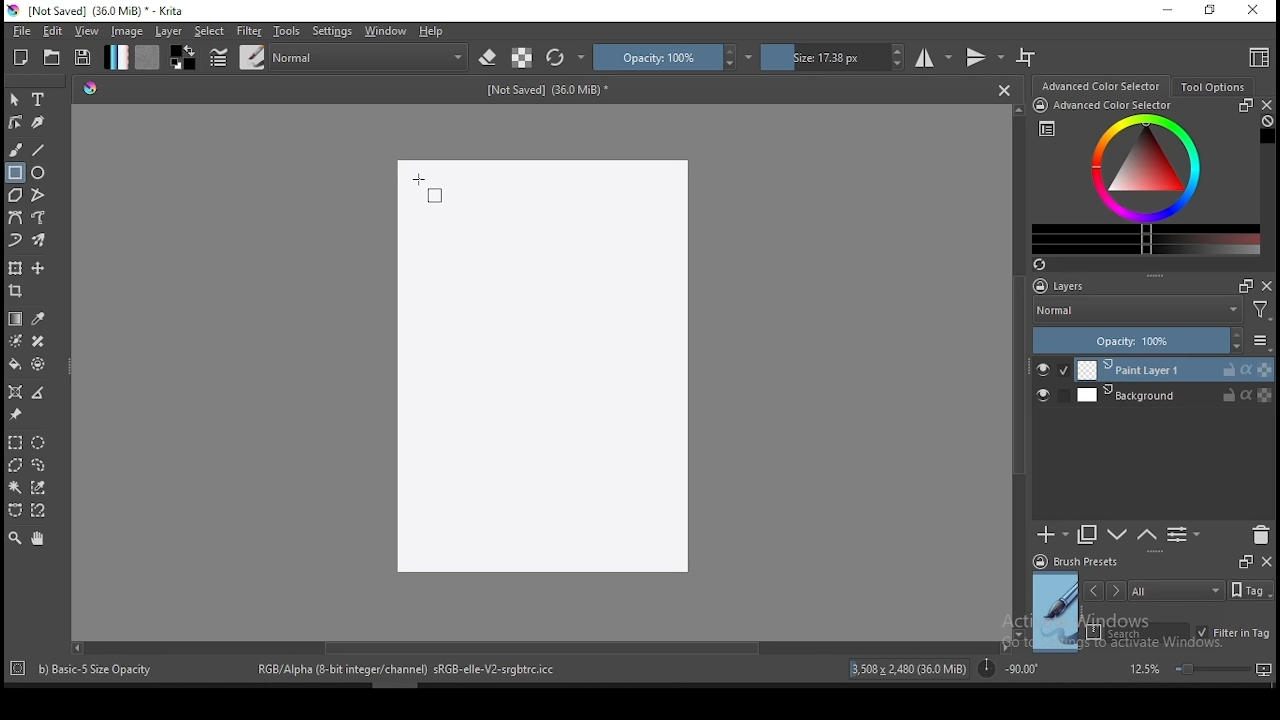 The height and width of the screenshot is (720, 1280). Describe the element at coordinates (94, 668) in the screenshot. I see `Basic opacity` at that location.